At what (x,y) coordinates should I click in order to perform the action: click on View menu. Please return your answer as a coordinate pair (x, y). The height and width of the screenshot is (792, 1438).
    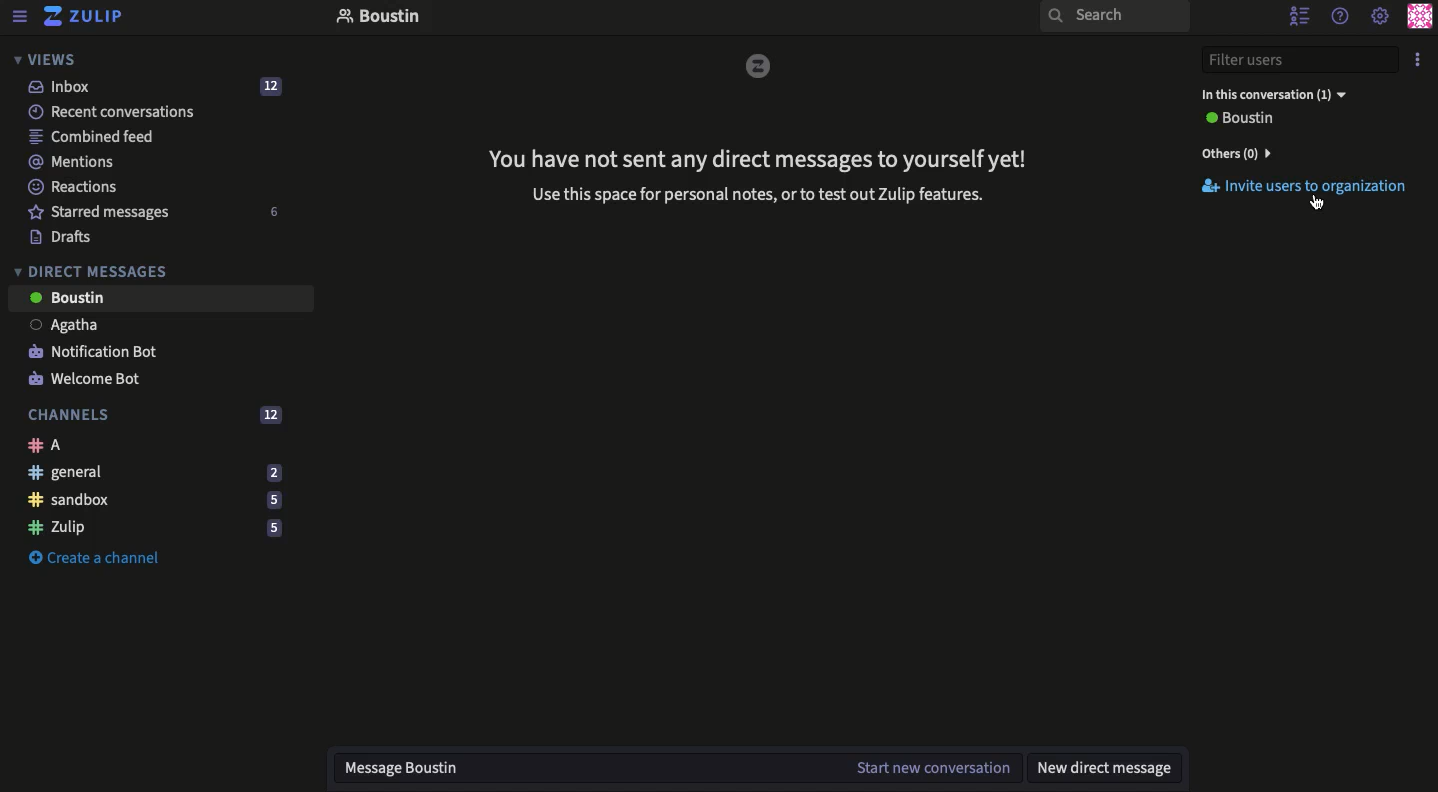
    Looking at the image, I should click on (18, 17).